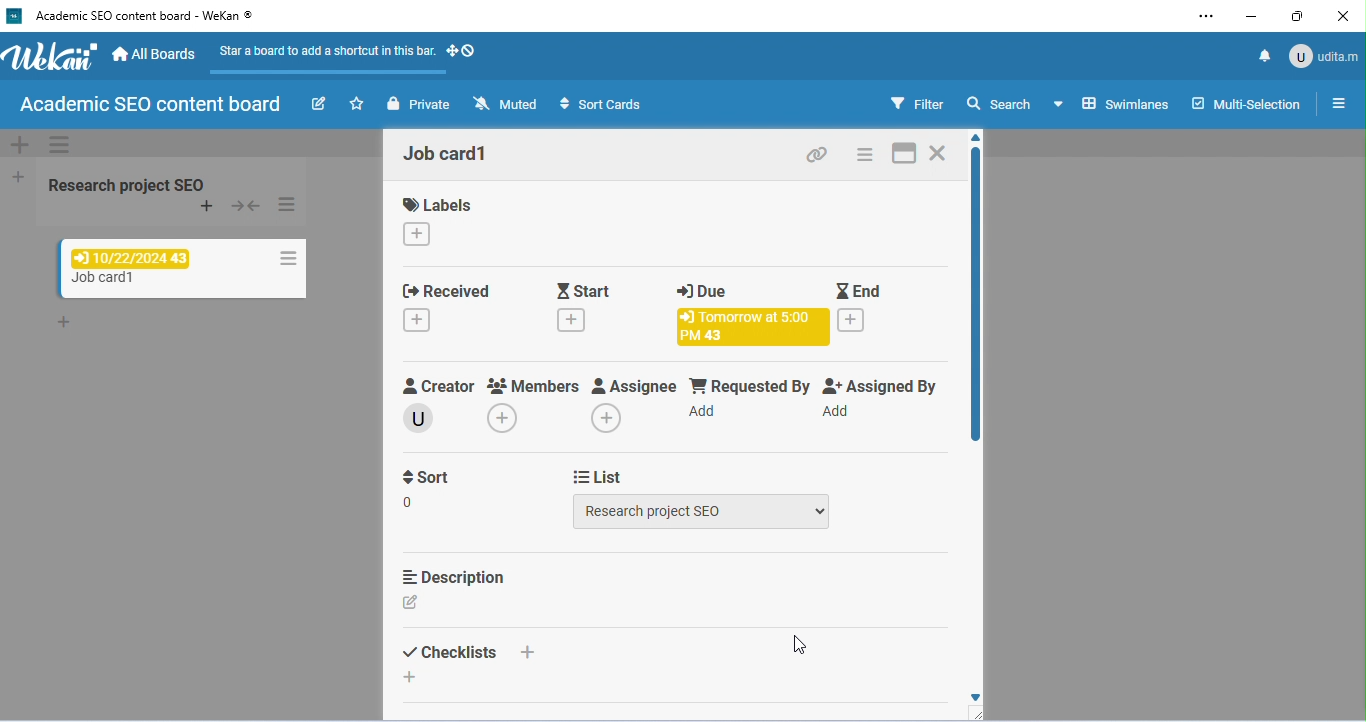 This screenshot has width=1366, height=722. I want to click on select list, so click(705, 512).